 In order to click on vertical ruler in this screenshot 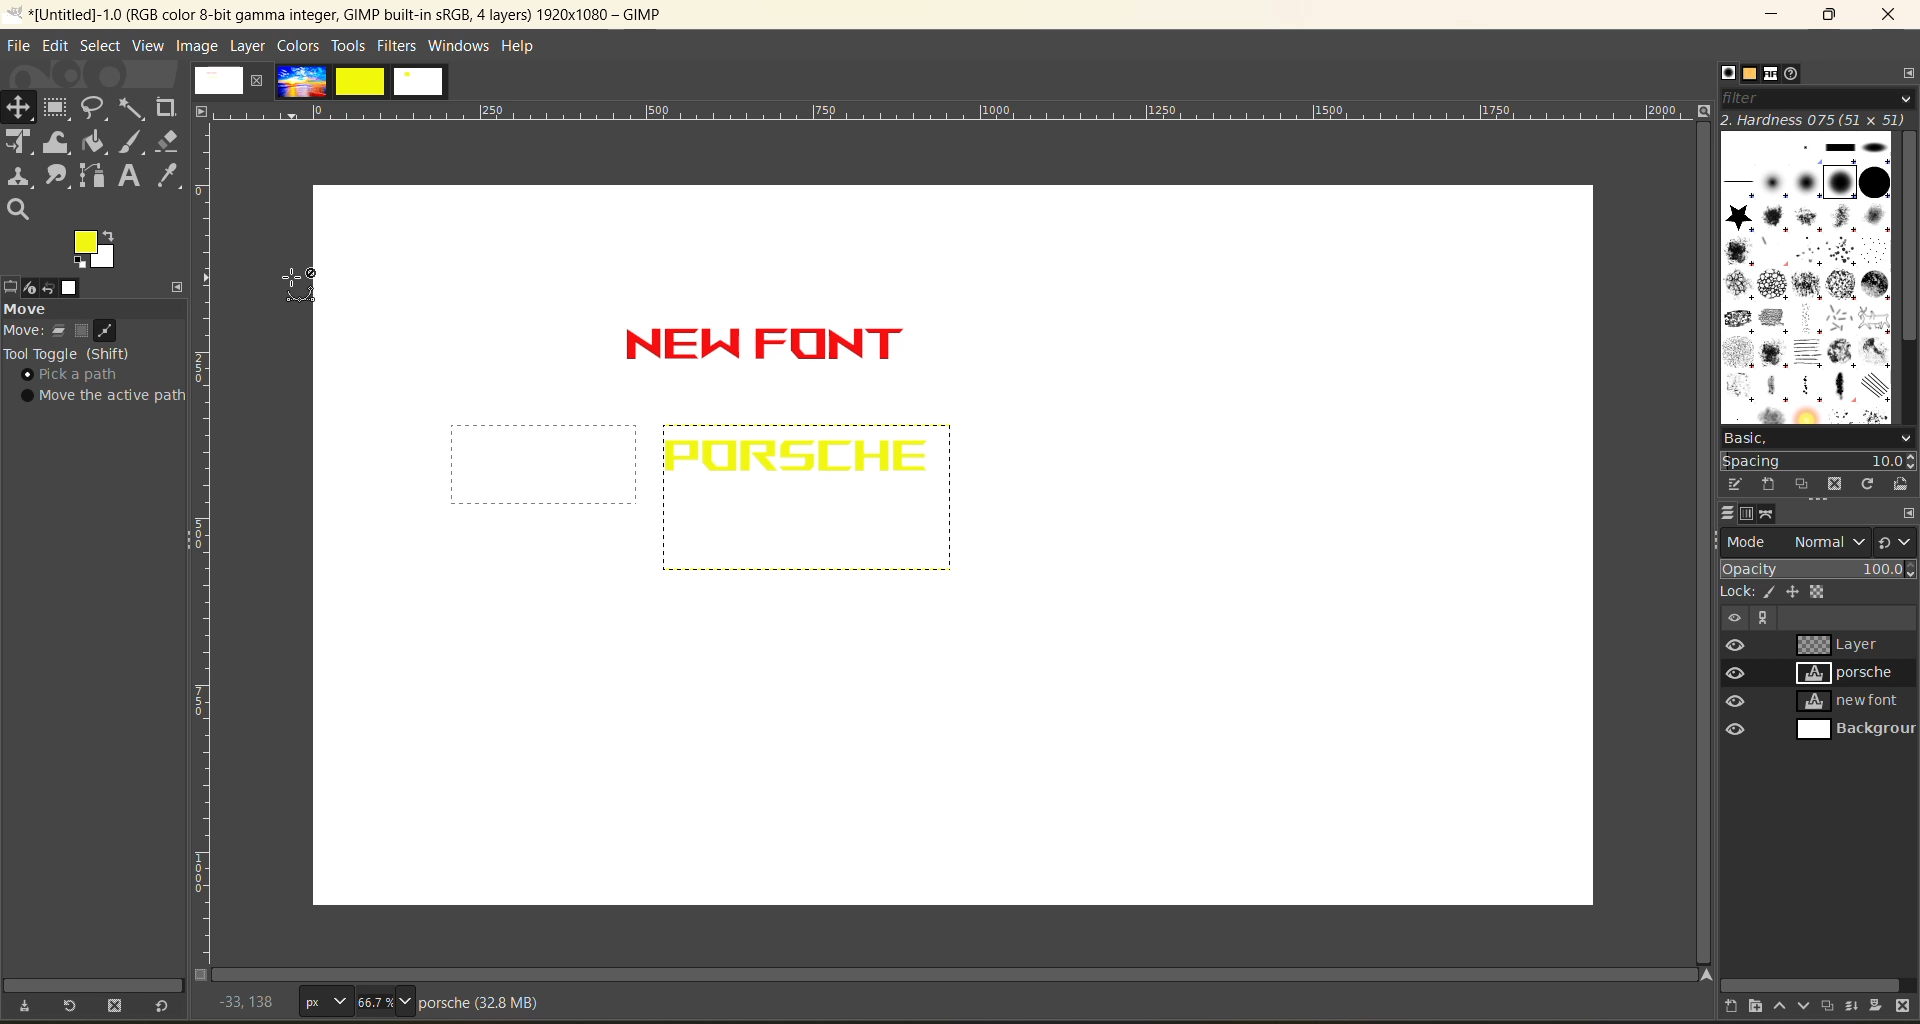, I will do `click(202, 542)`.